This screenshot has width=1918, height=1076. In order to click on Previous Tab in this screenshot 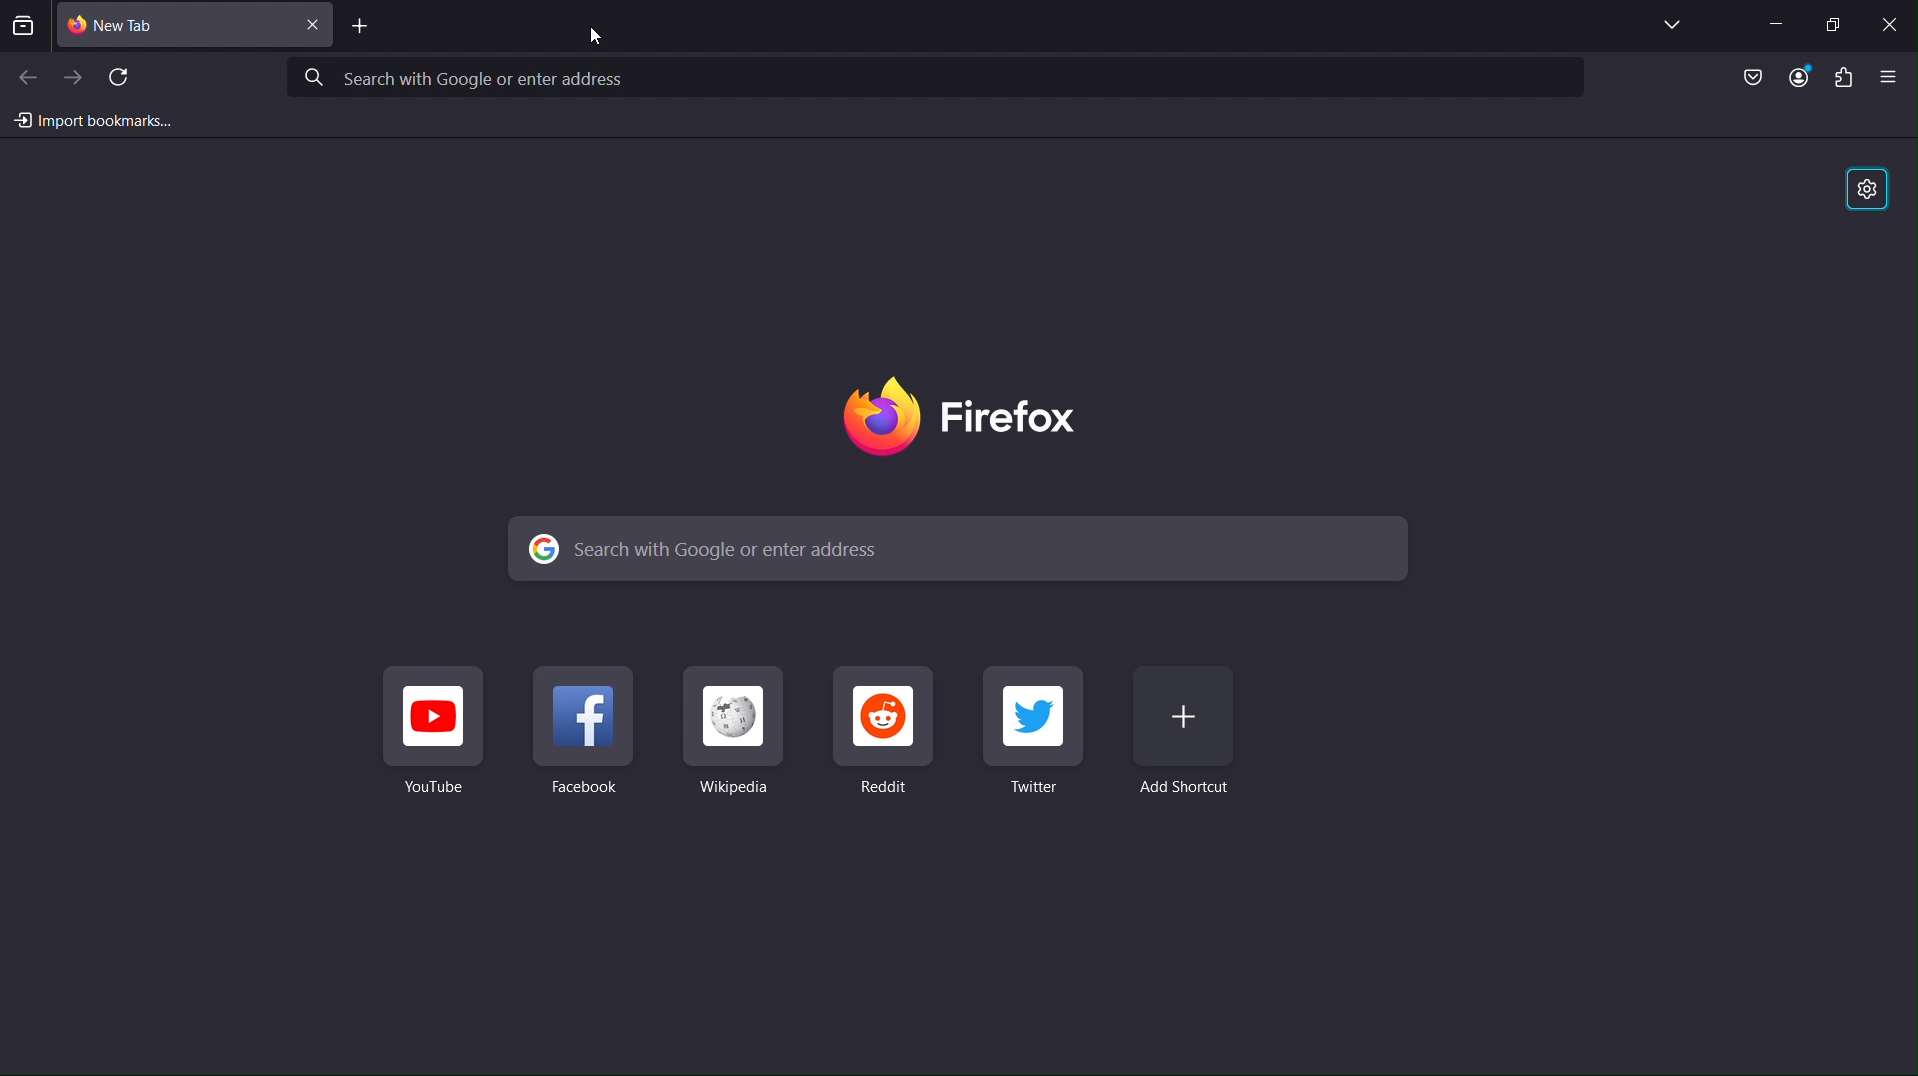, I will do `click(25, 74)`.